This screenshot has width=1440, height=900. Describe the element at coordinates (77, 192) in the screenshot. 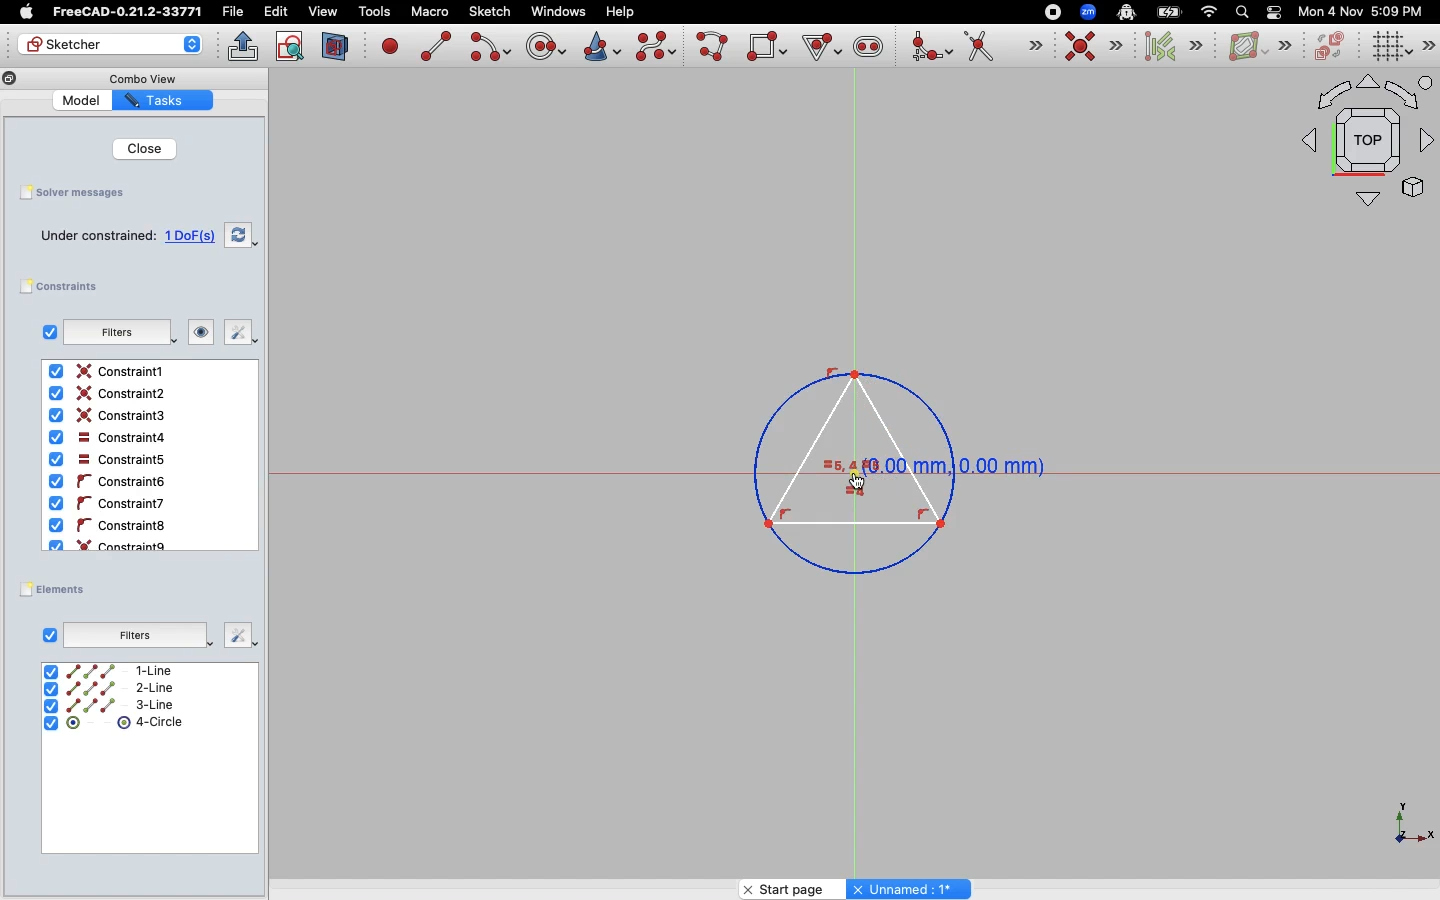

I see `Solver messages` at that location.